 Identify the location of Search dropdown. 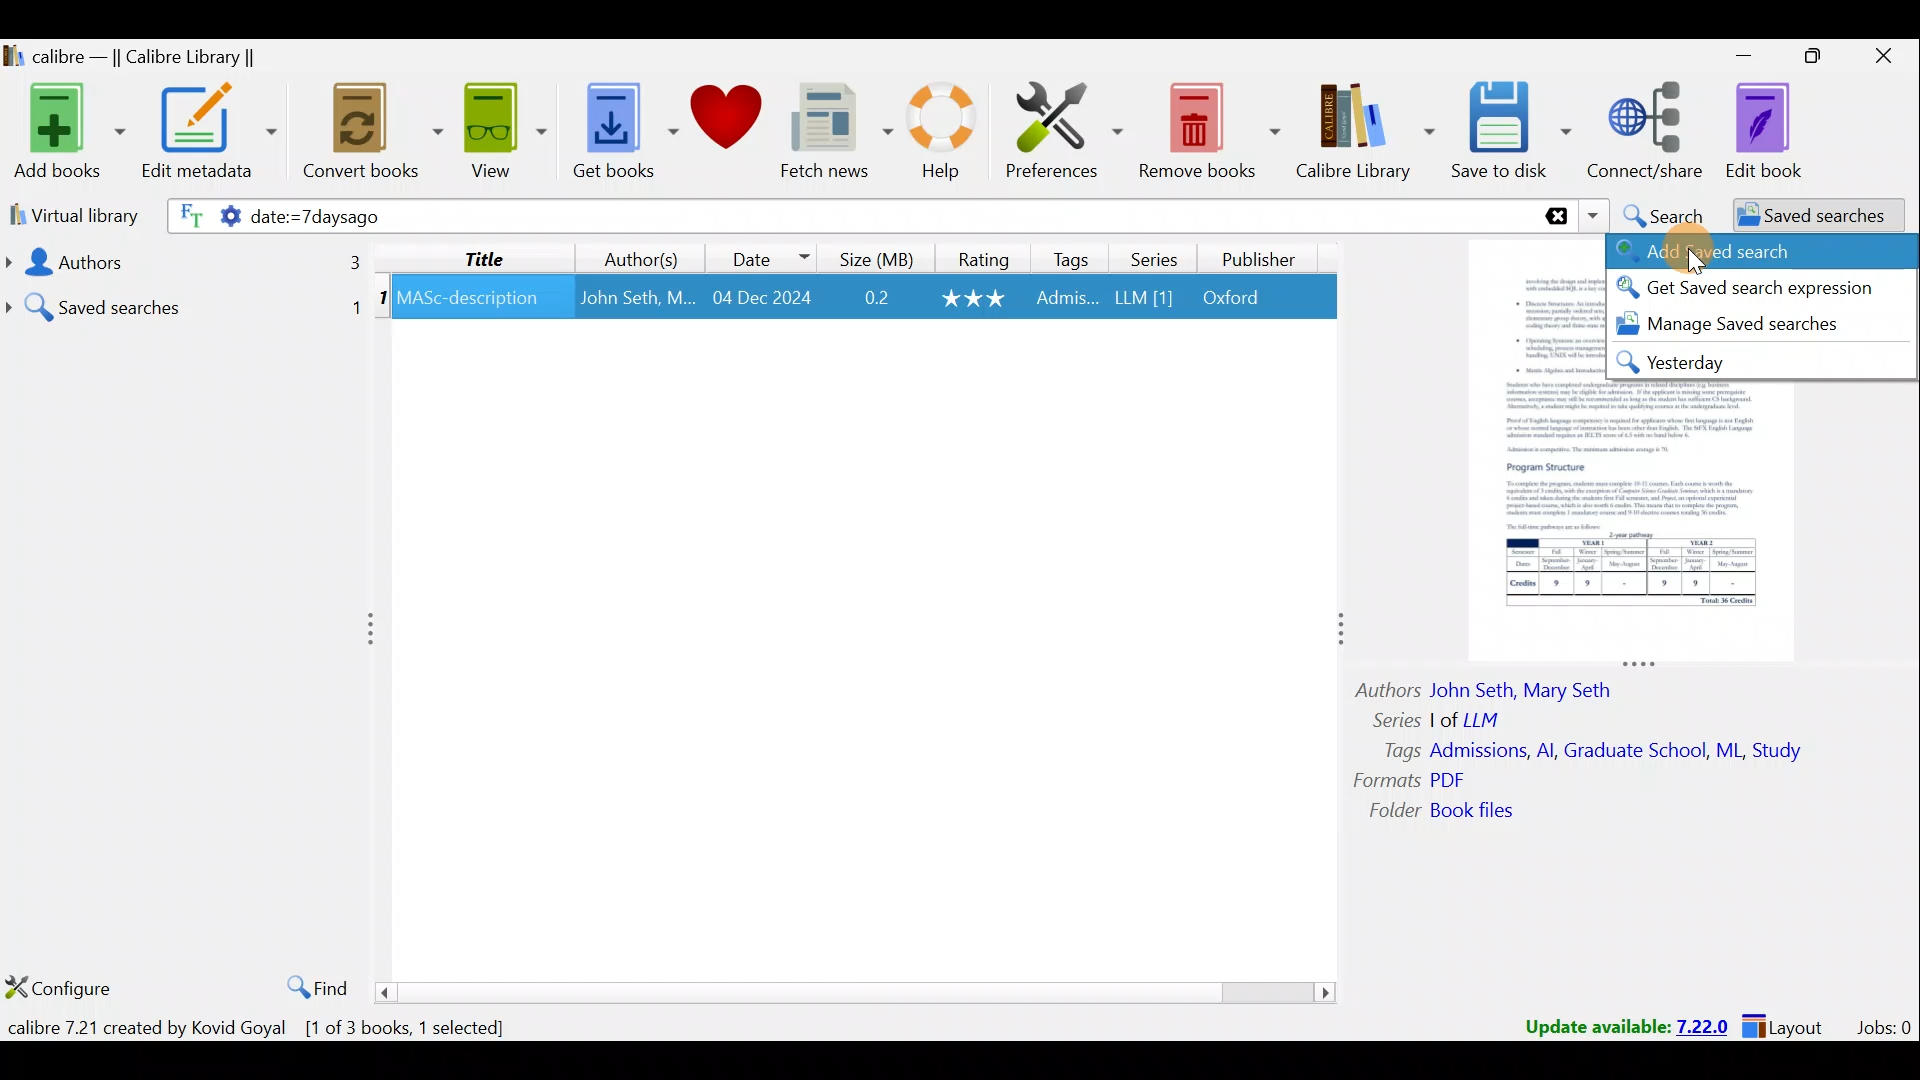
(1592, 216).